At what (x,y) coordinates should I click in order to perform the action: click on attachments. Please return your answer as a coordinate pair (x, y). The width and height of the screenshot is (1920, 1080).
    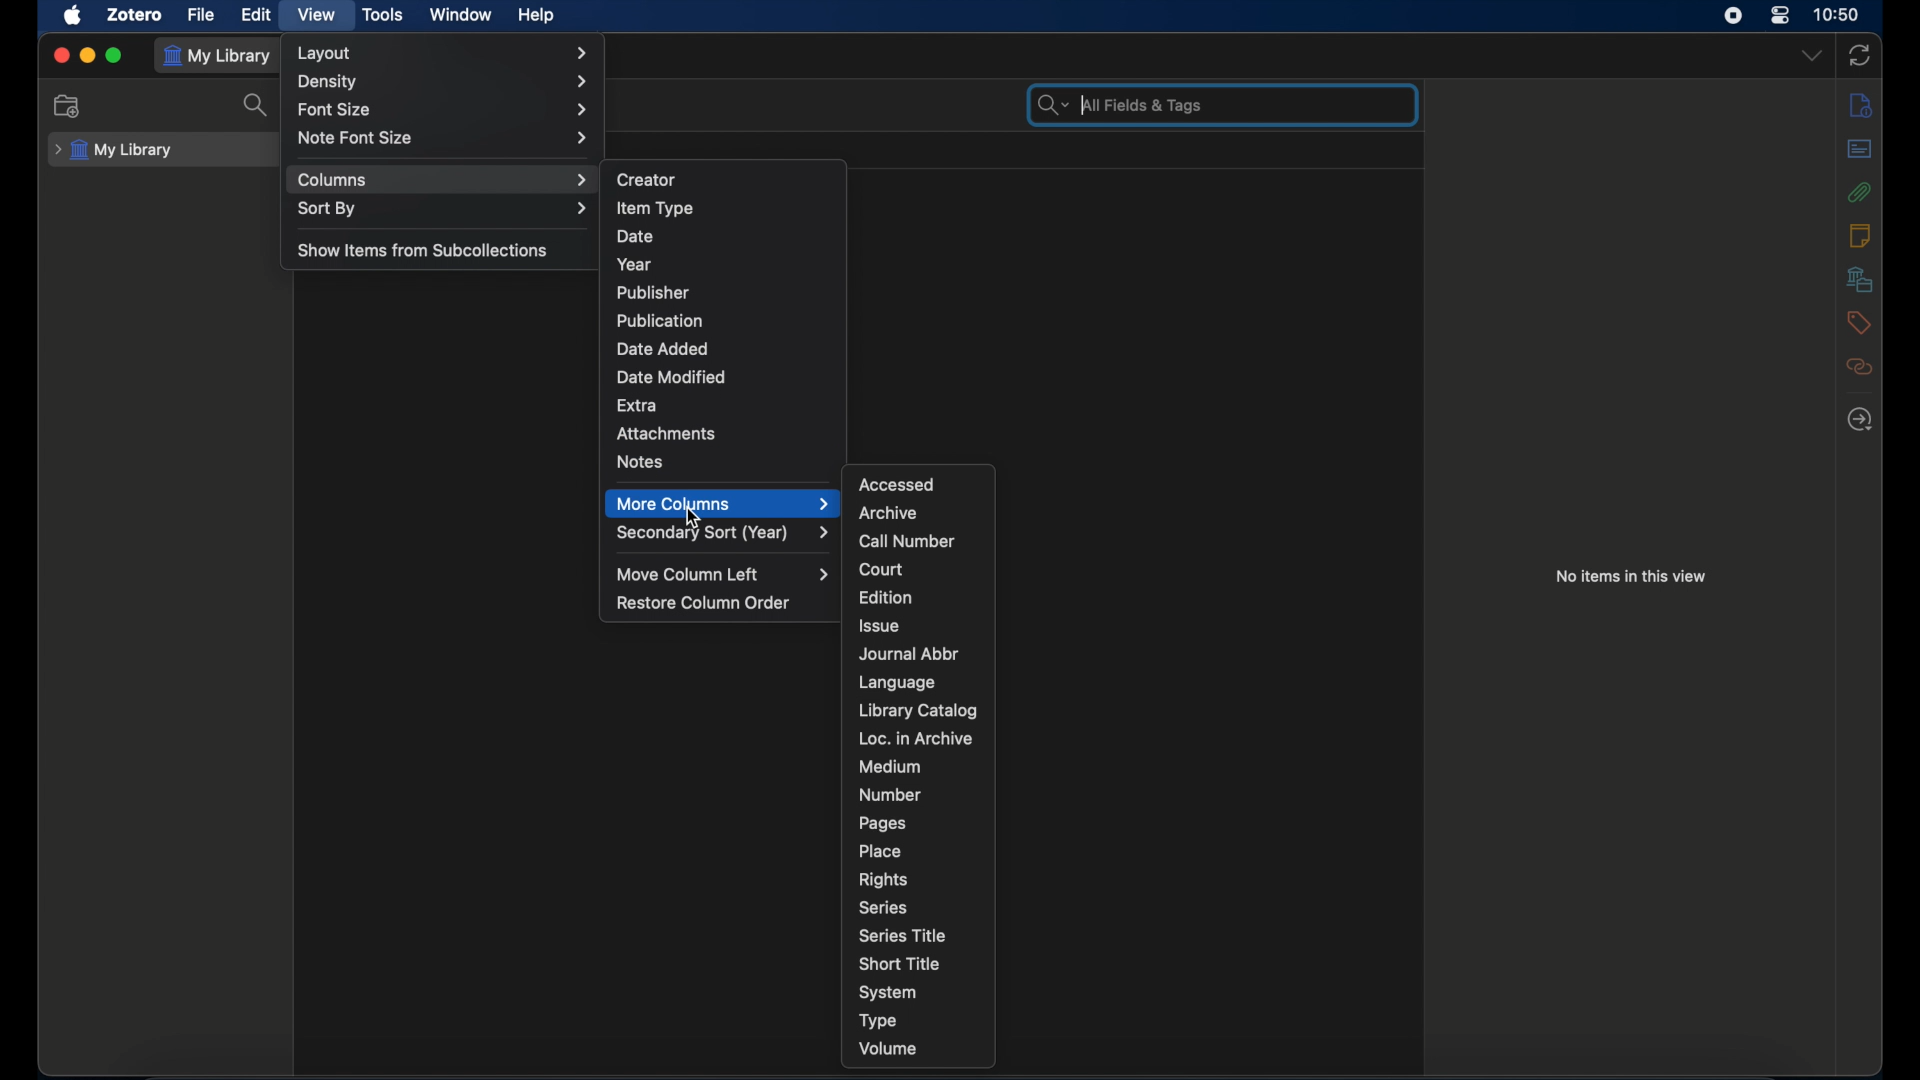
    Looking at the image, I should click on (1860, 192).